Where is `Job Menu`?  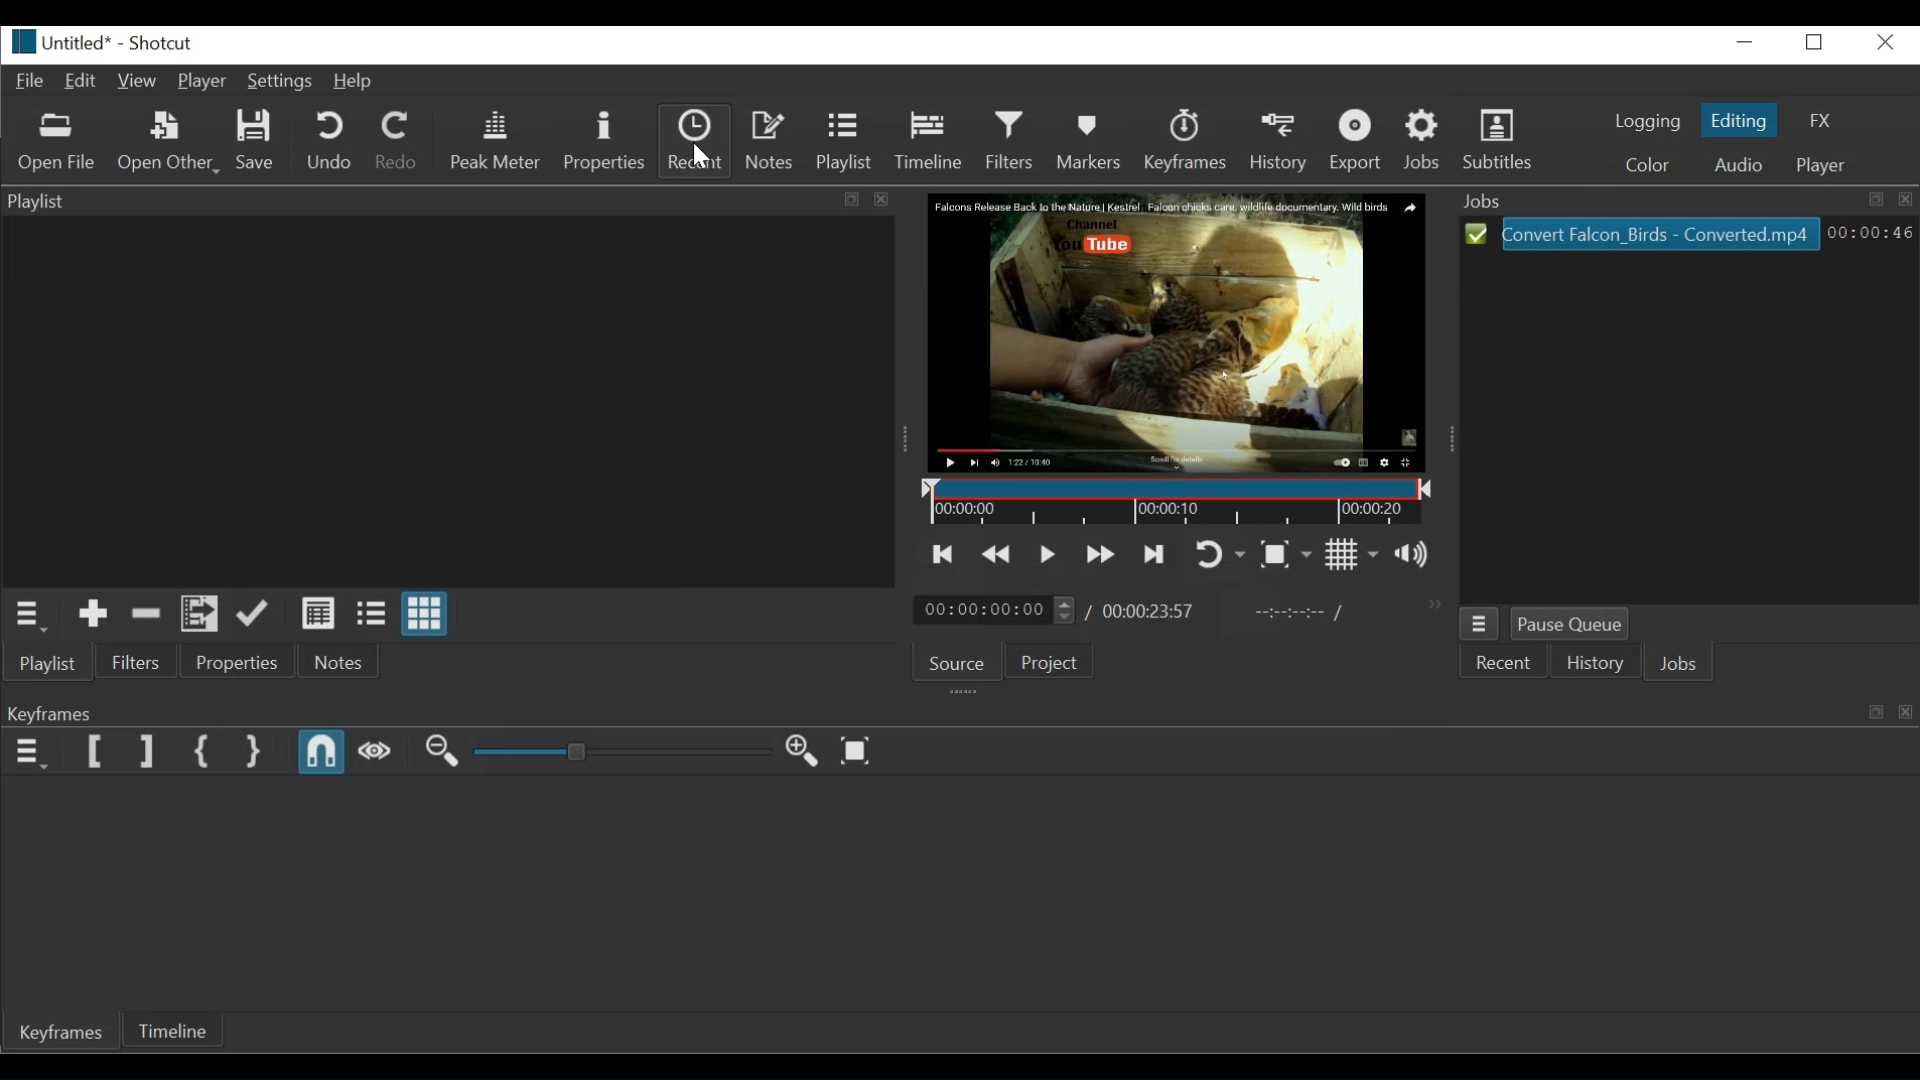
Job Menu is located at coordinates (1480, 626).